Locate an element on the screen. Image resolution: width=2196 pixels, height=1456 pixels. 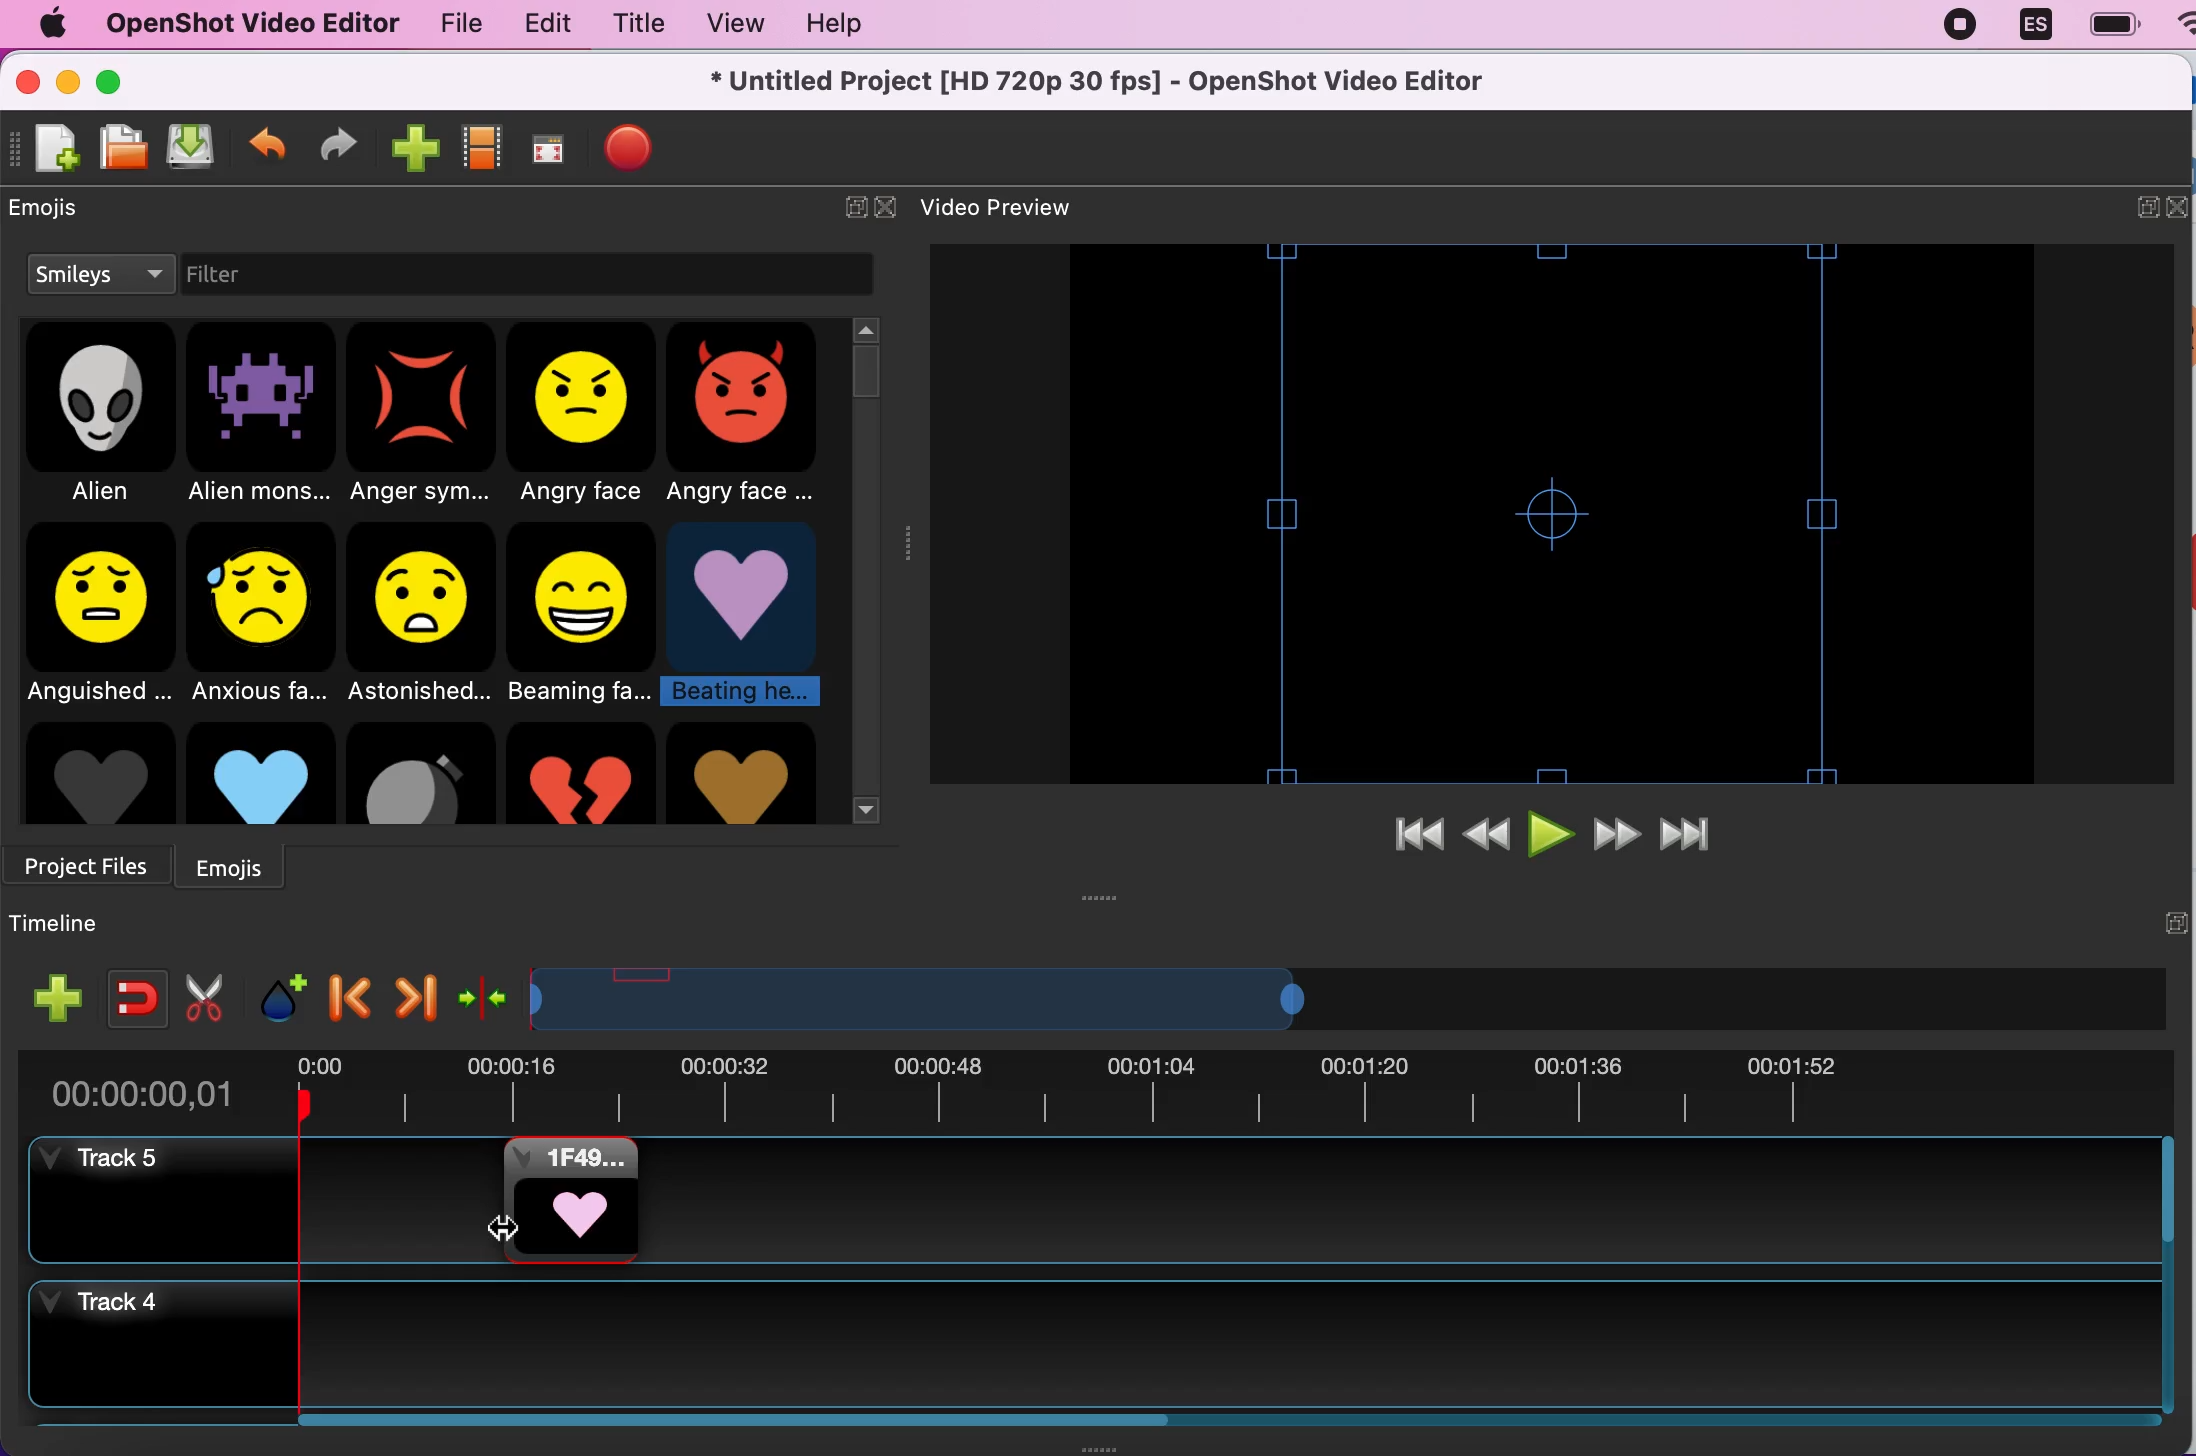
help is located at coordinates (847, 29).